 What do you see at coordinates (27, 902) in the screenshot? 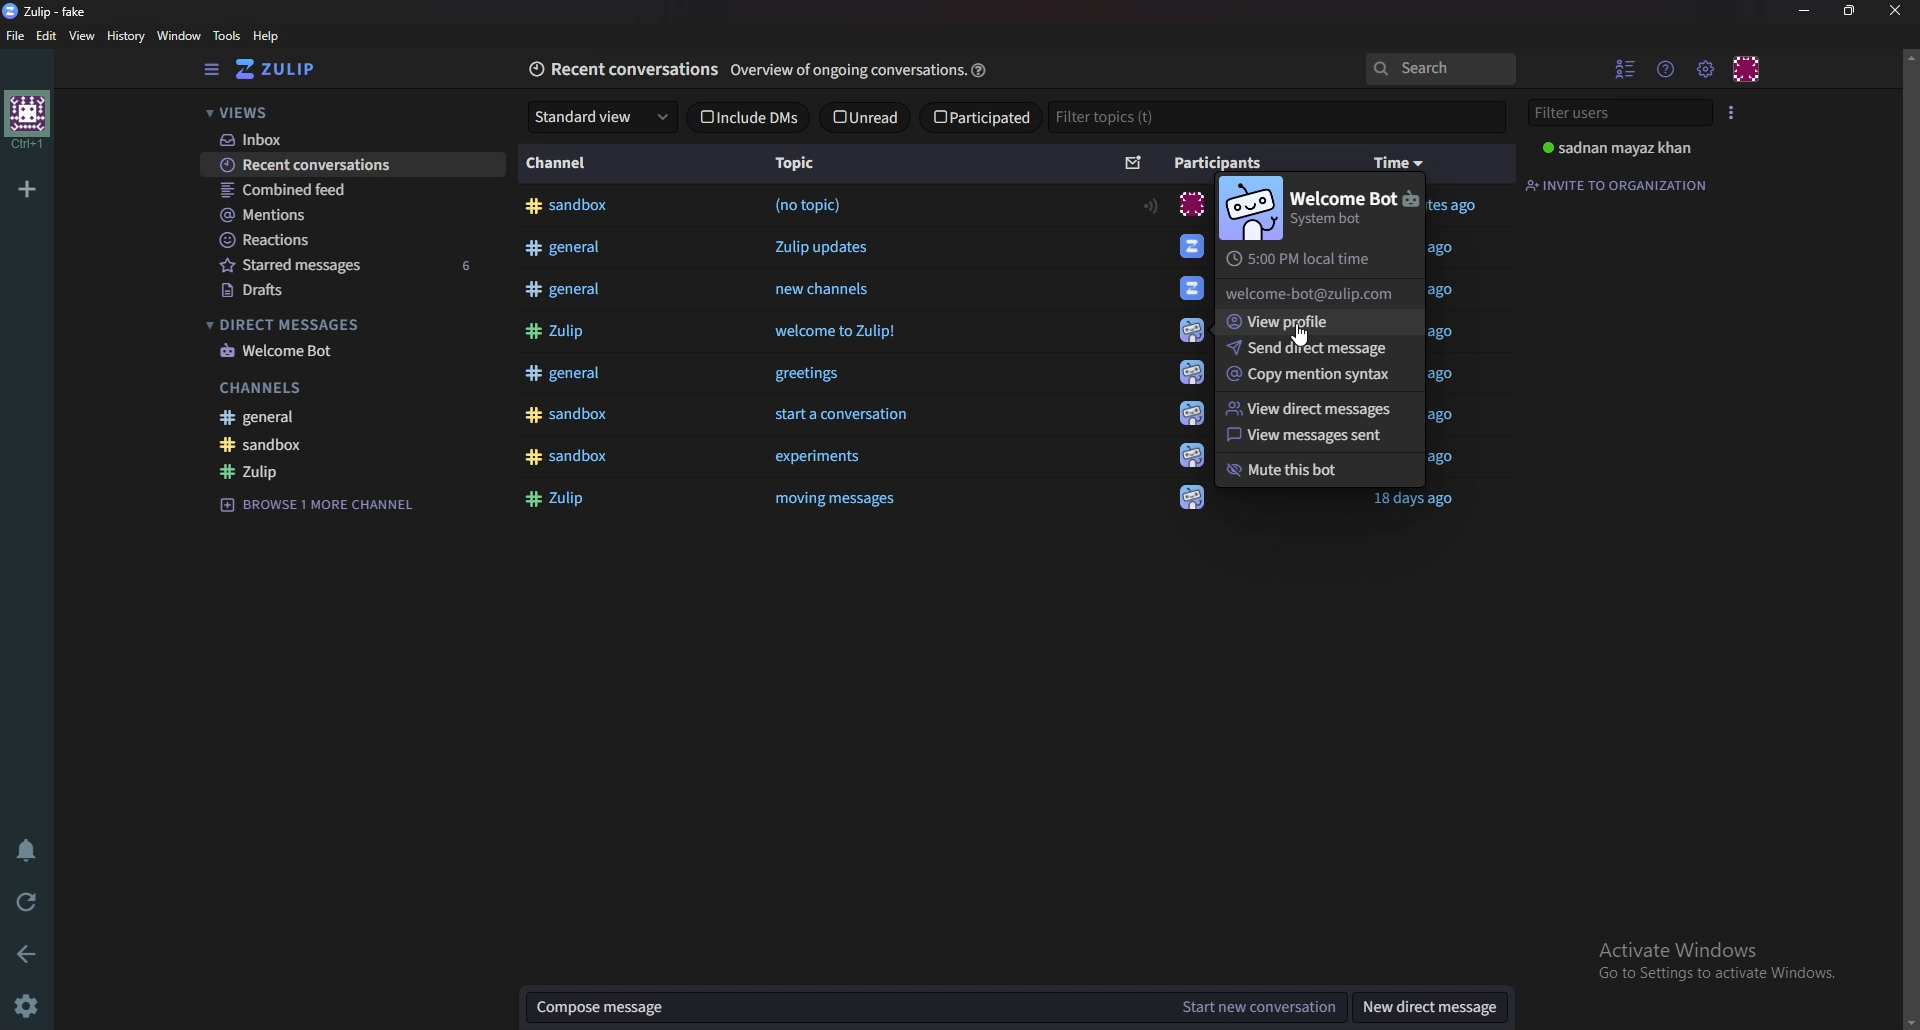
I see `Reload` at bounding box center [27, 902].